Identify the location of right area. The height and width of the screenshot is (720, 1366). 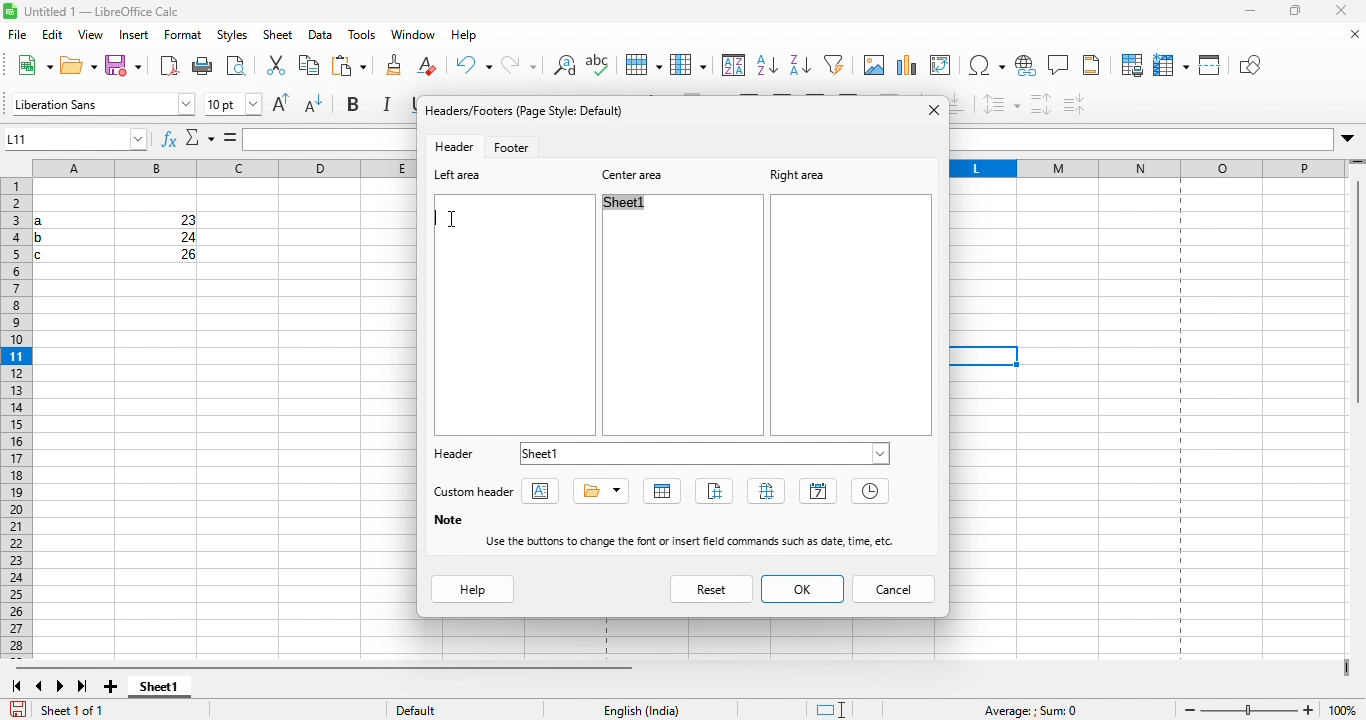
(811, 173).